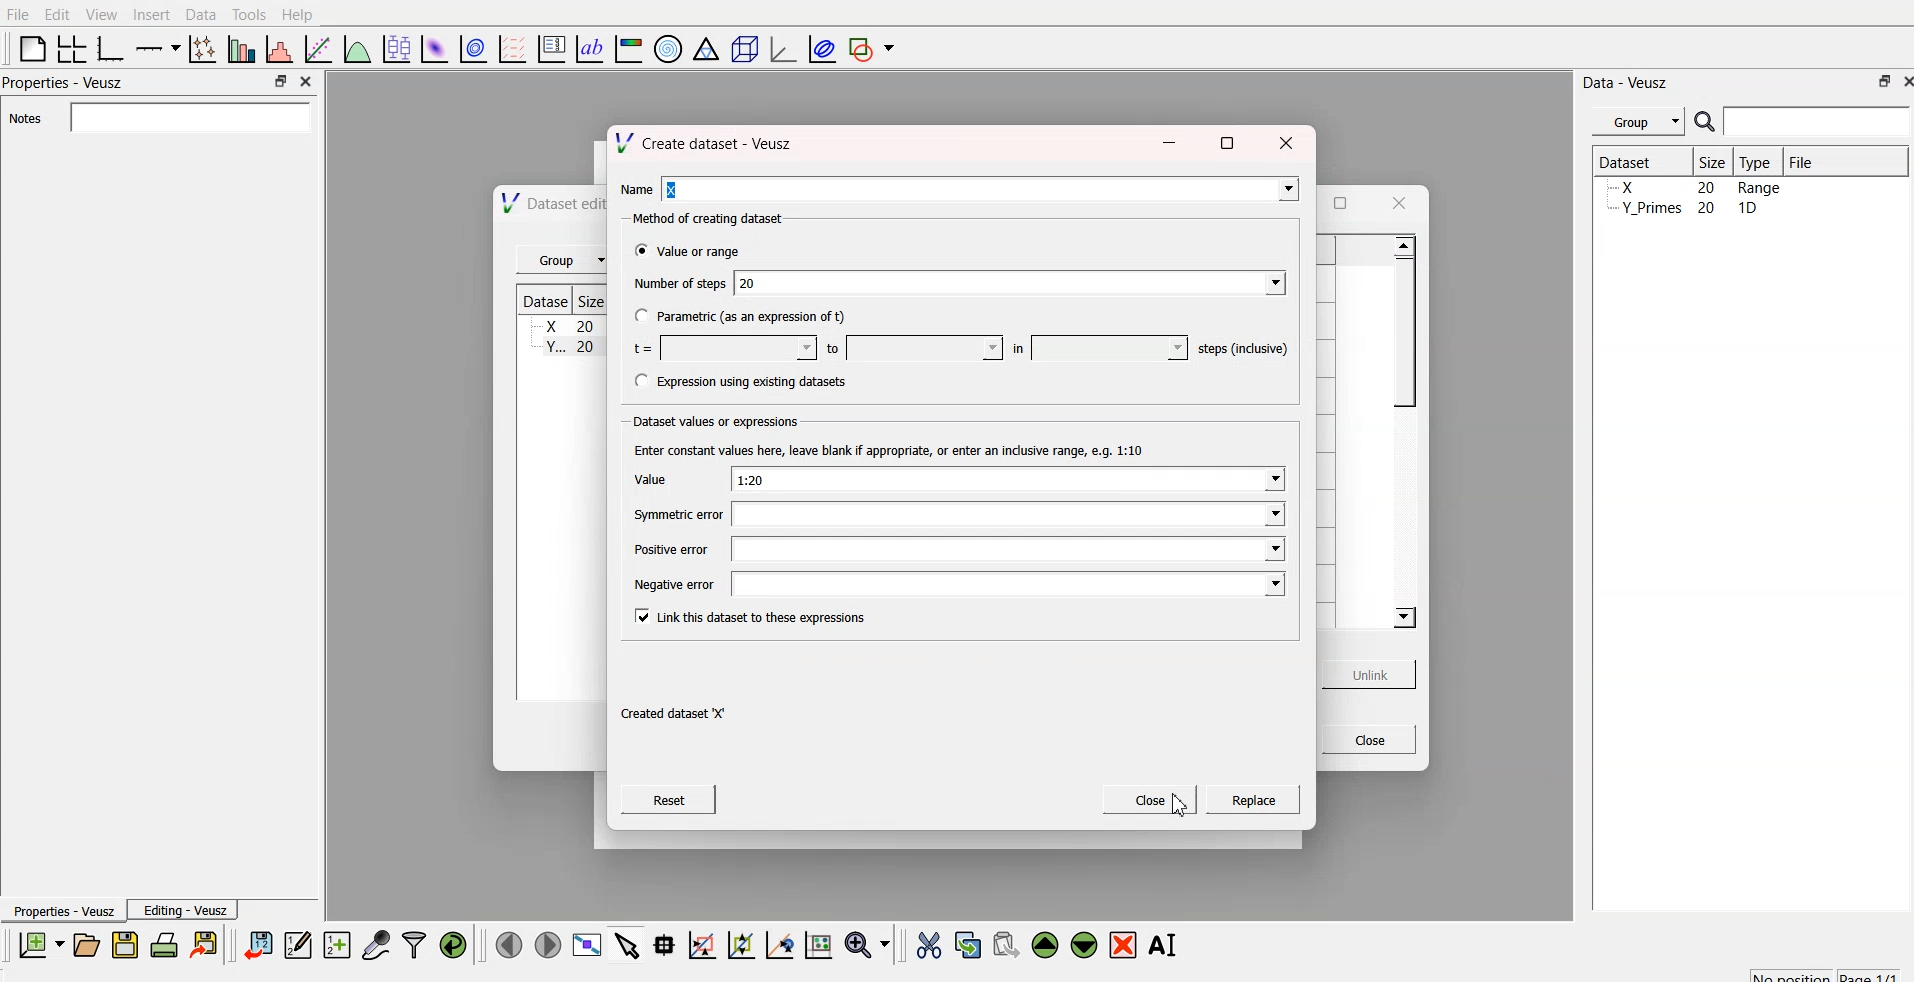 This screenshot has height=982, width=1914. What do you see at coordinates (1165, 142) in the screenshot?
I see `minimize` at bounding box center [1165, 142].